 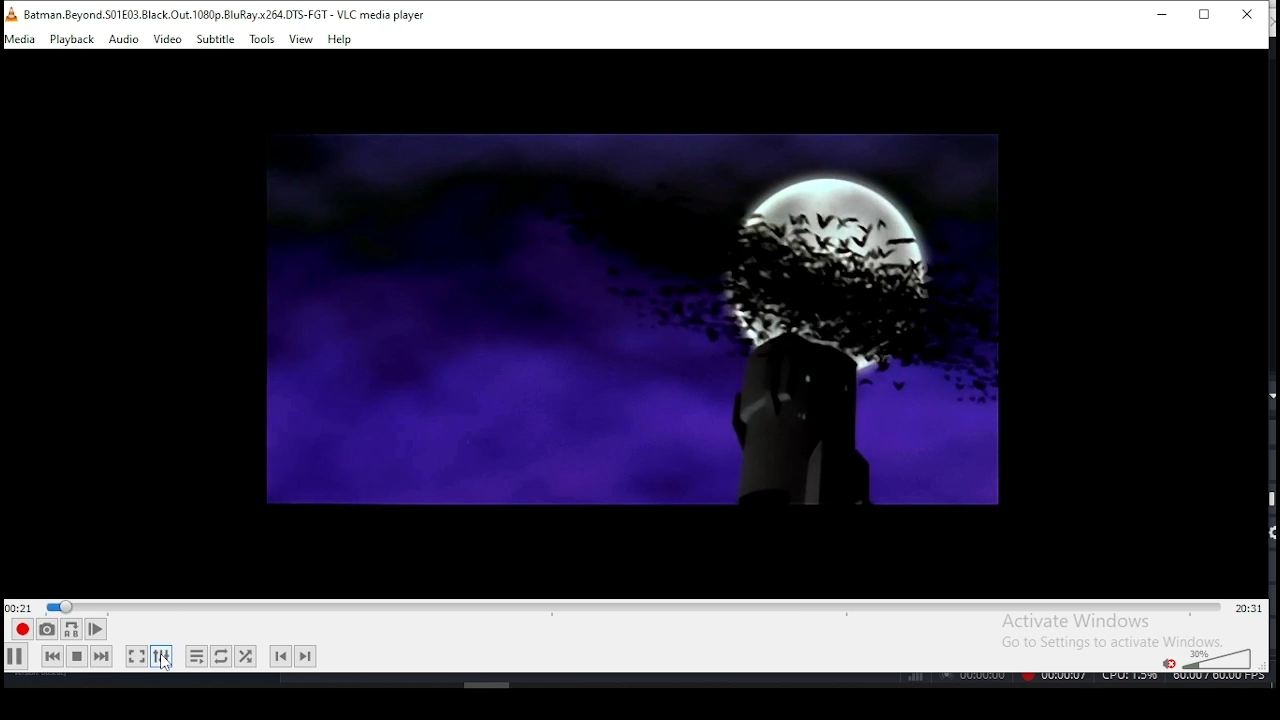 I want to click on minimize, so click(x=1158, y=14).